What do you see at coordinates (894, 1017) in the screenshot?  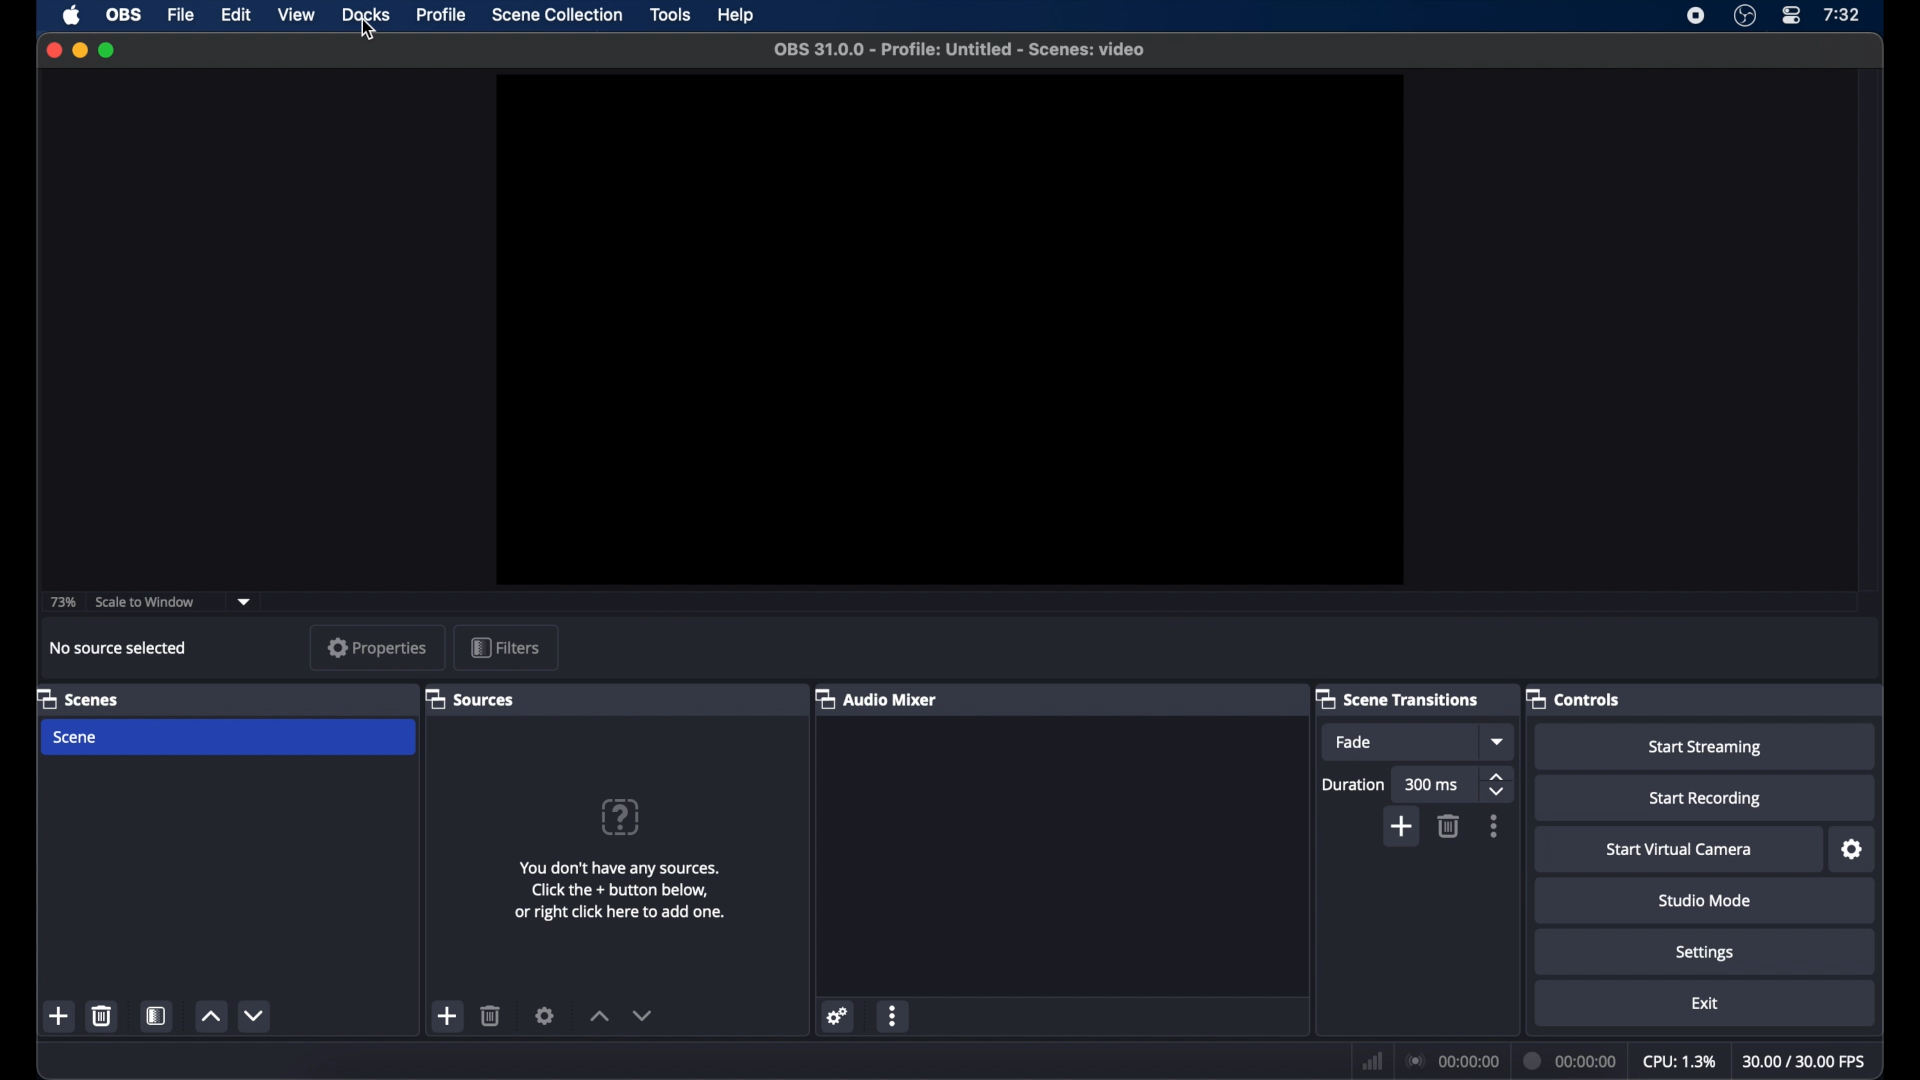 I see `more options` at bounding box center [894, 1017].